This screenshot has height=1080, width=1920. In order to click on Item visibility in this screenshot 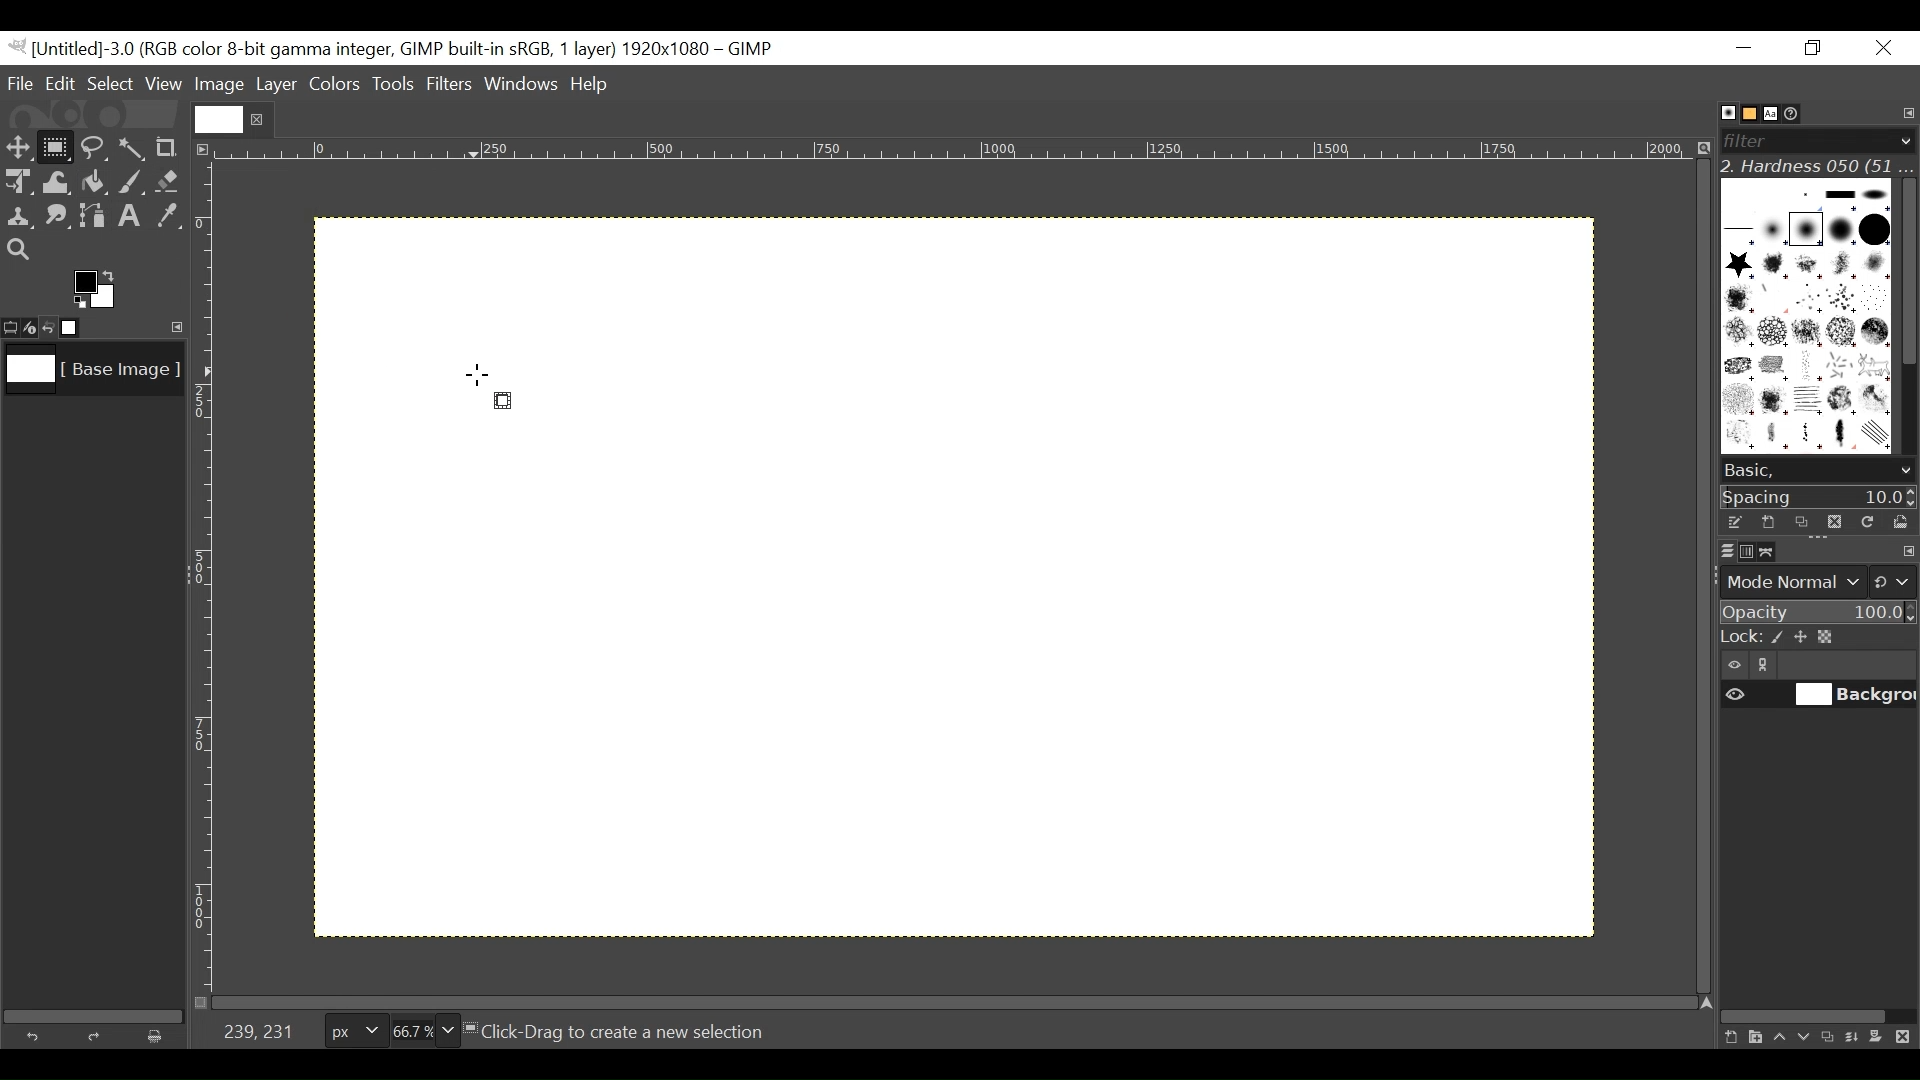, I will do `click(1735, 666)`.